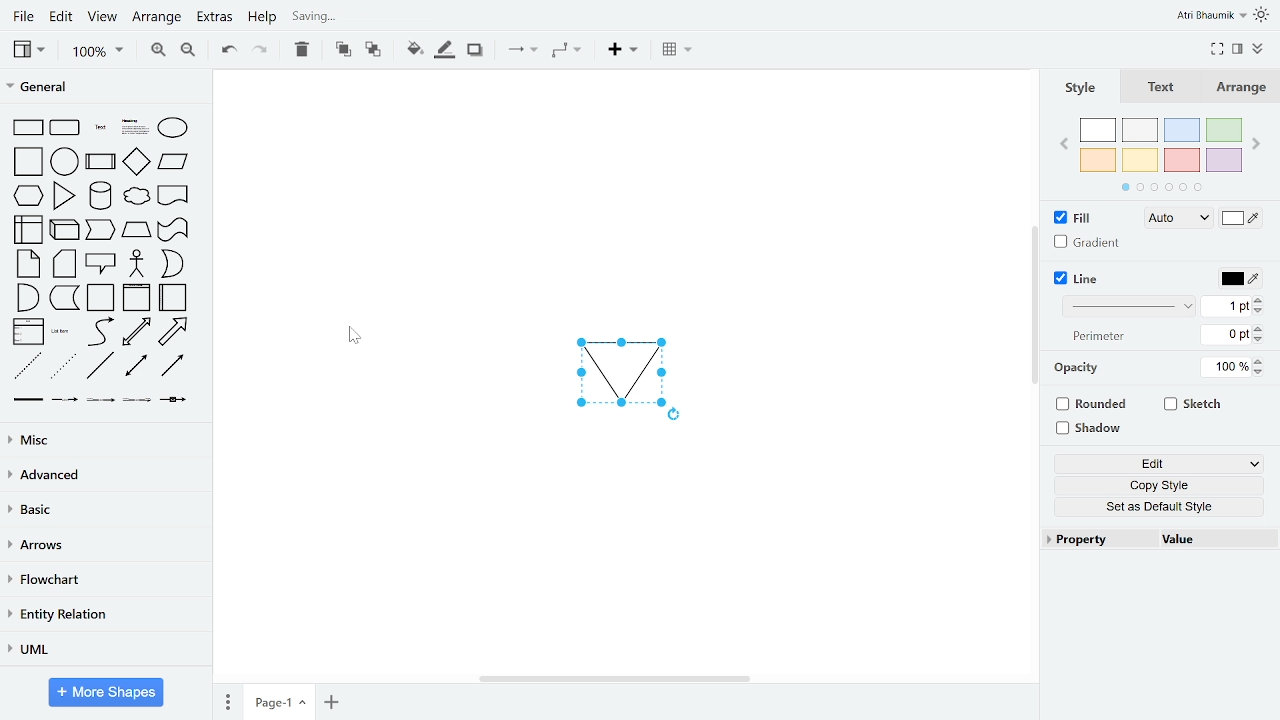 Image resolution: width=1280 pixels, height=720 pixels. What do you see at coordinates (1082, 278) in the screenshot?
I see `line` at bounding box center [1082, 278].